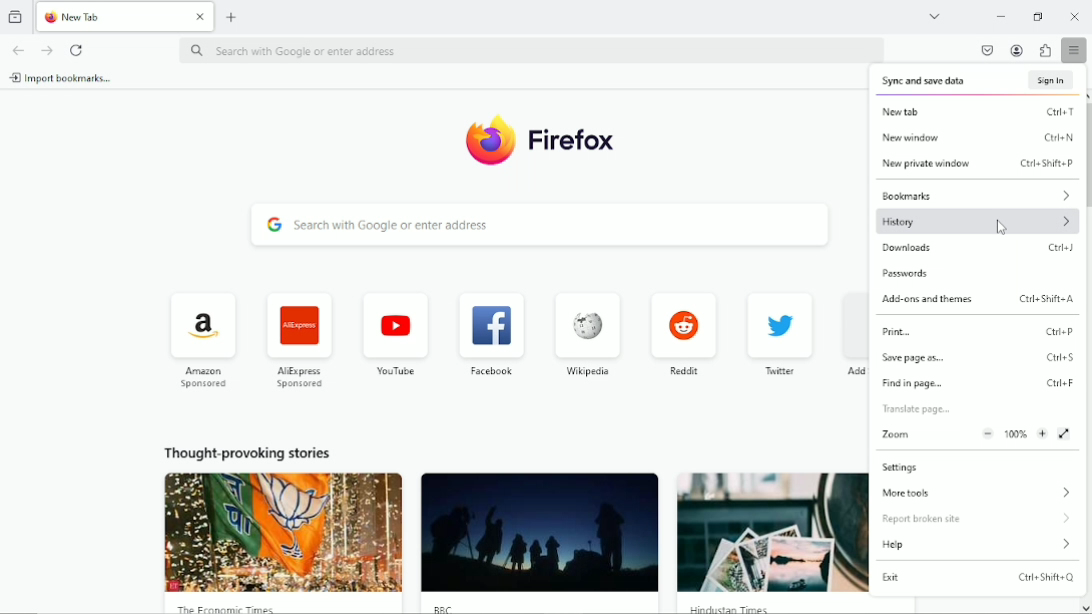 The image size is (1092, 614). Describe the element at coordinates (1000, 226) in the screenshot. I see `Cursor` at that location.